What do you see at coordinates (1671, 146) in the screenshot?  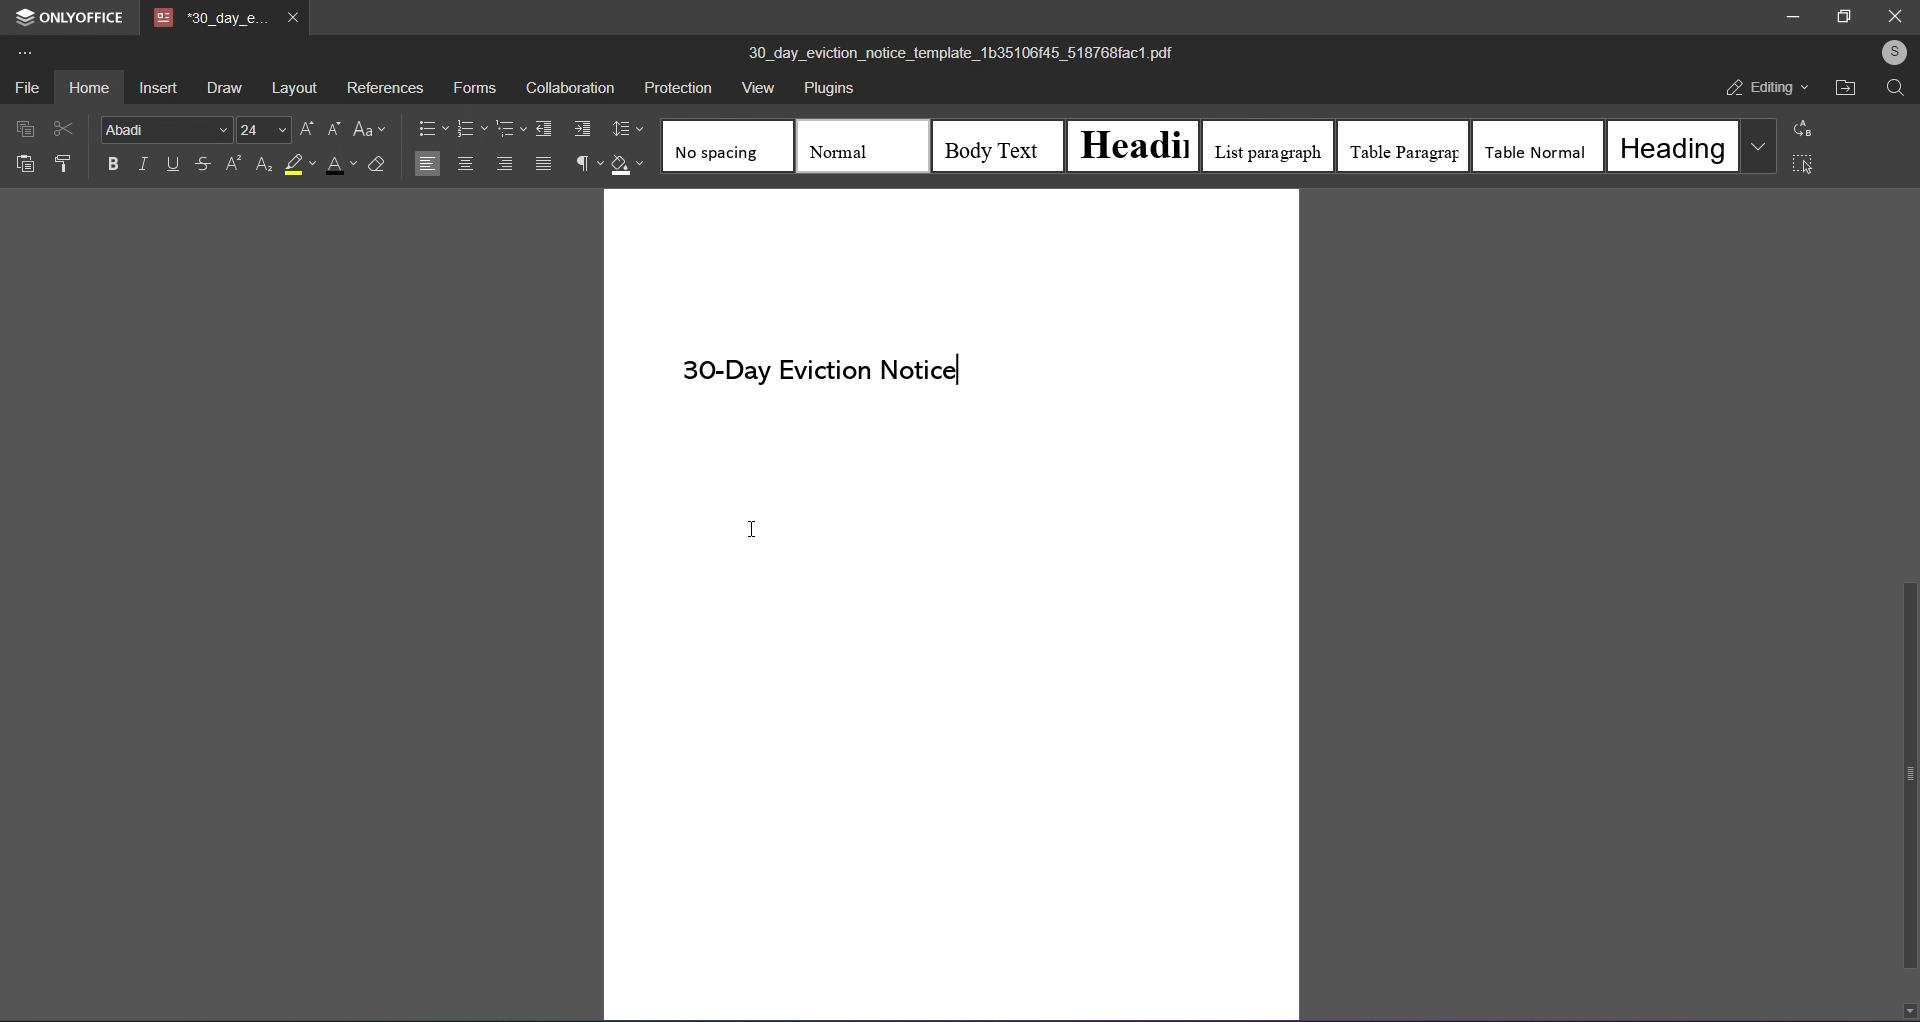 I see `heading` at bounding box center [1671, 146].